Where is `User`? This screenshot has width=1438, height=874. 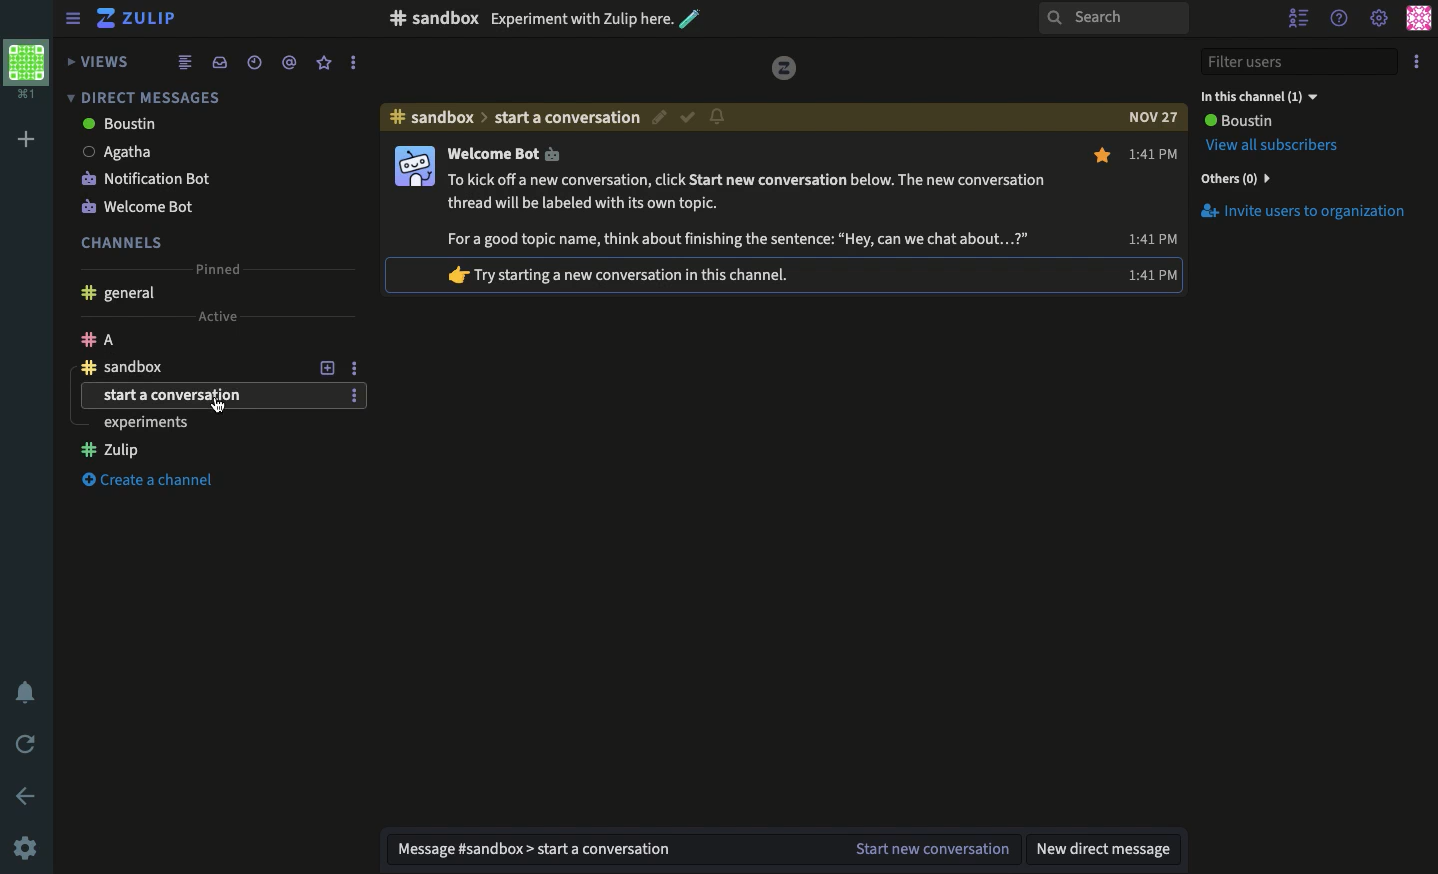 User is located at coordinates (1237, 121).